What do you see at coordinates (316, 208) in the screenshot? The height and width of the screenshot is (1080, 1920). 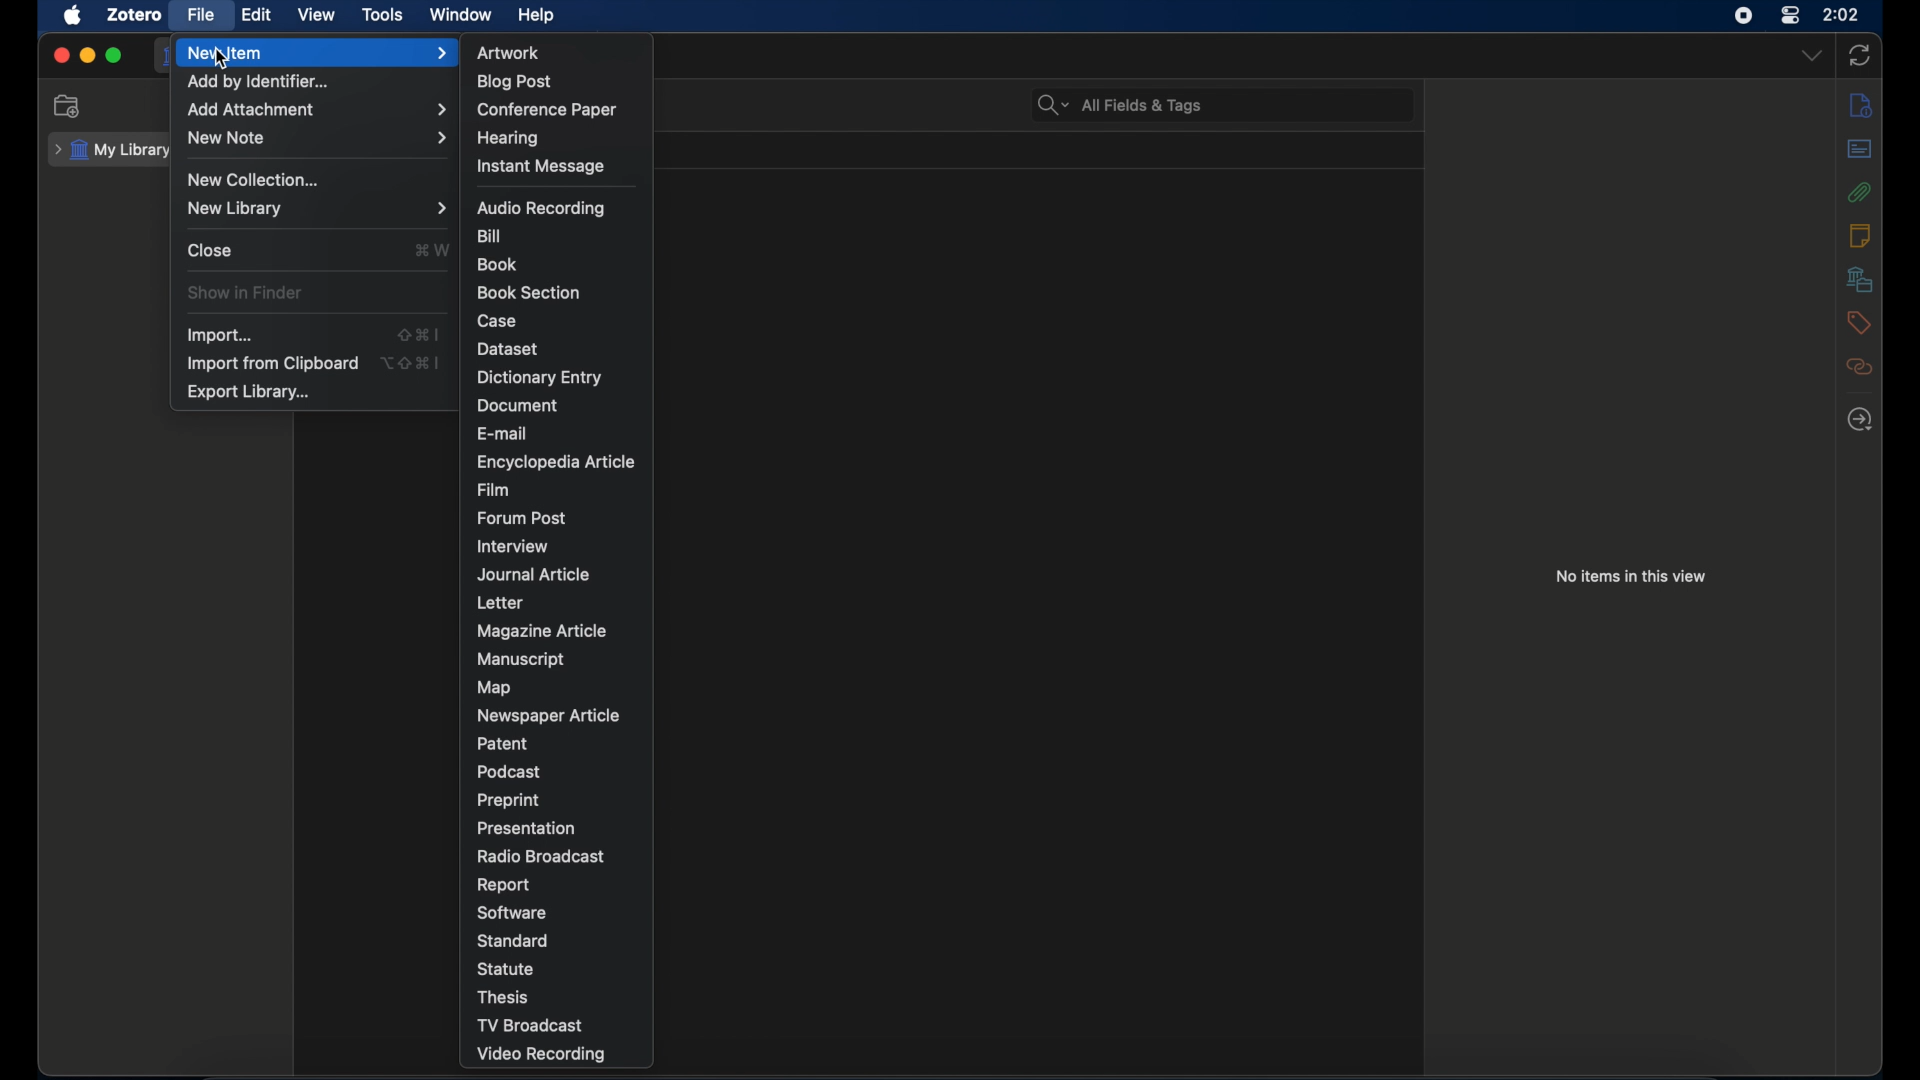 I see `new library` at bounding box center [316, 208].